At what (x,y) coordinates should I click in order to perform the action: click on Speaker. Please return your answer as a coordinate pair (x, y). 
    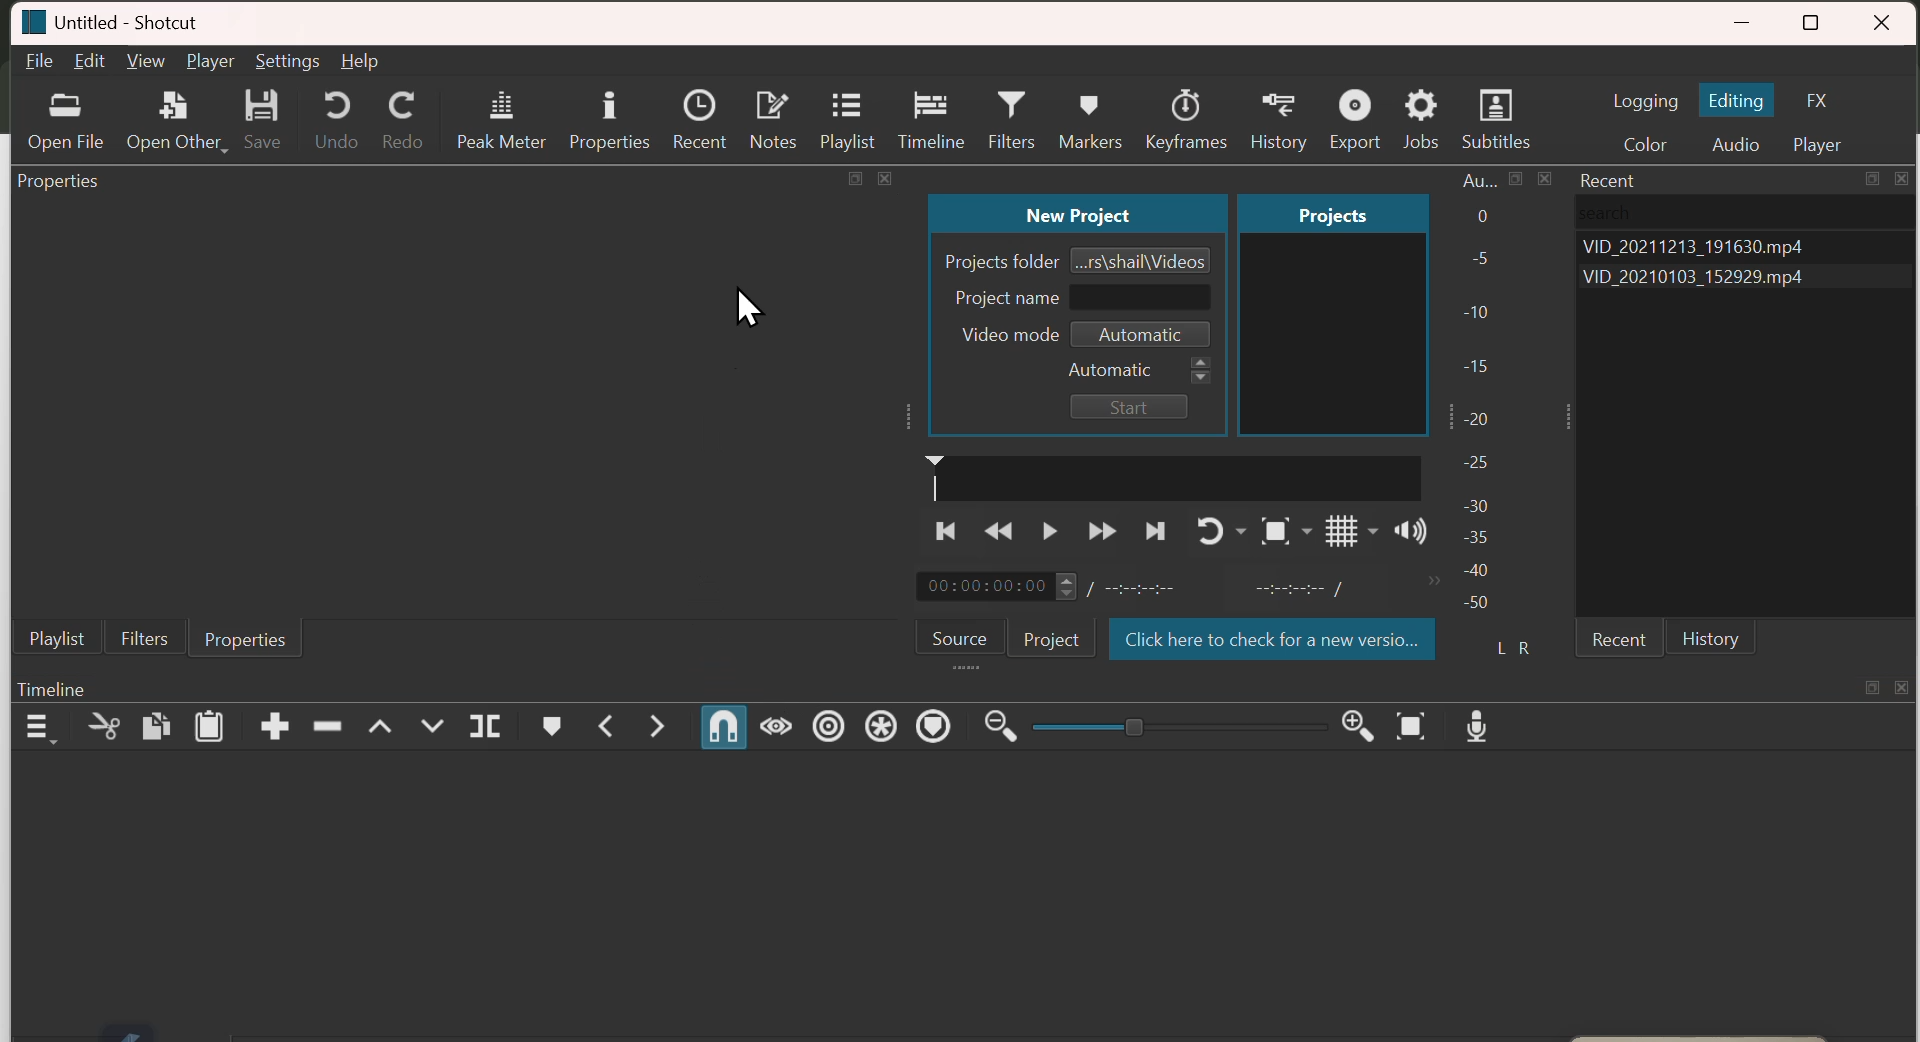
    Looking at the image, I should click on (1412, 531).